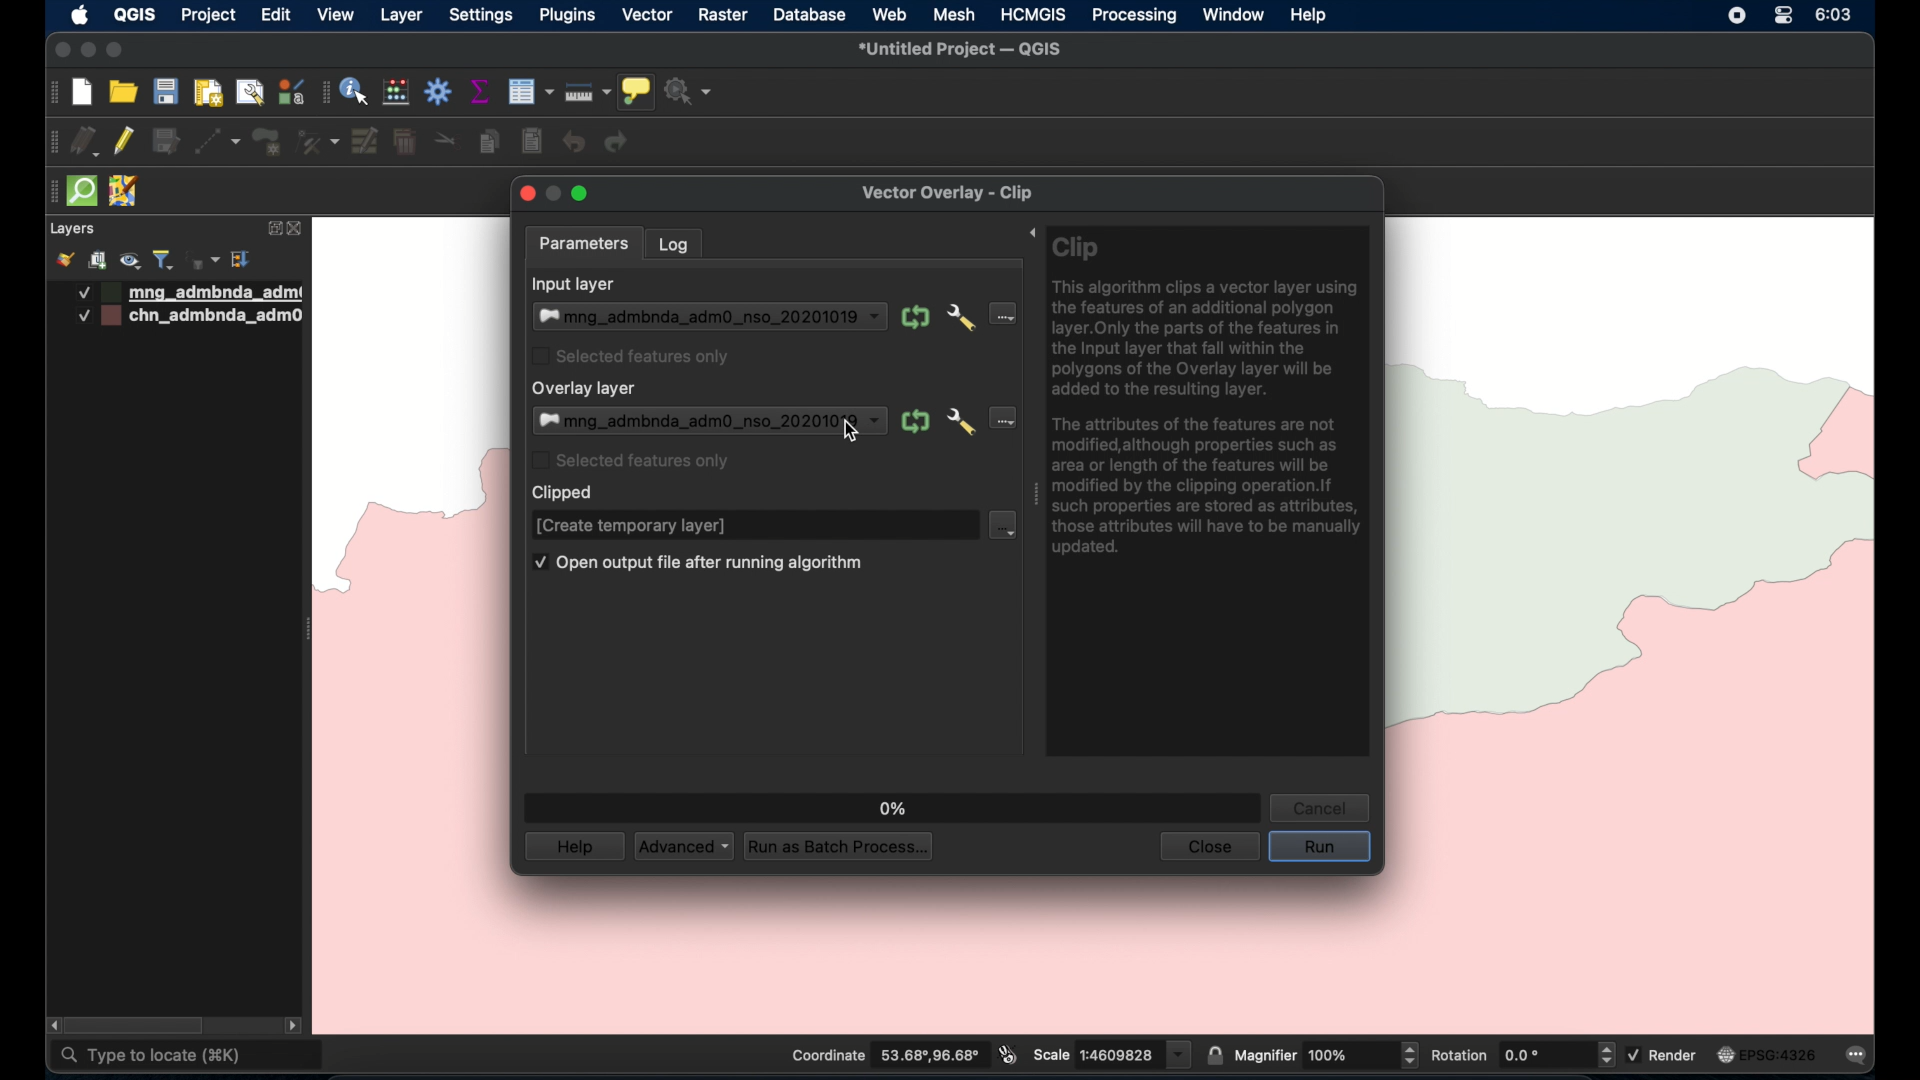  What do you see at coordinates (401, 17) in the screenshot?
I see `layer` at bounding box center [401, 17].